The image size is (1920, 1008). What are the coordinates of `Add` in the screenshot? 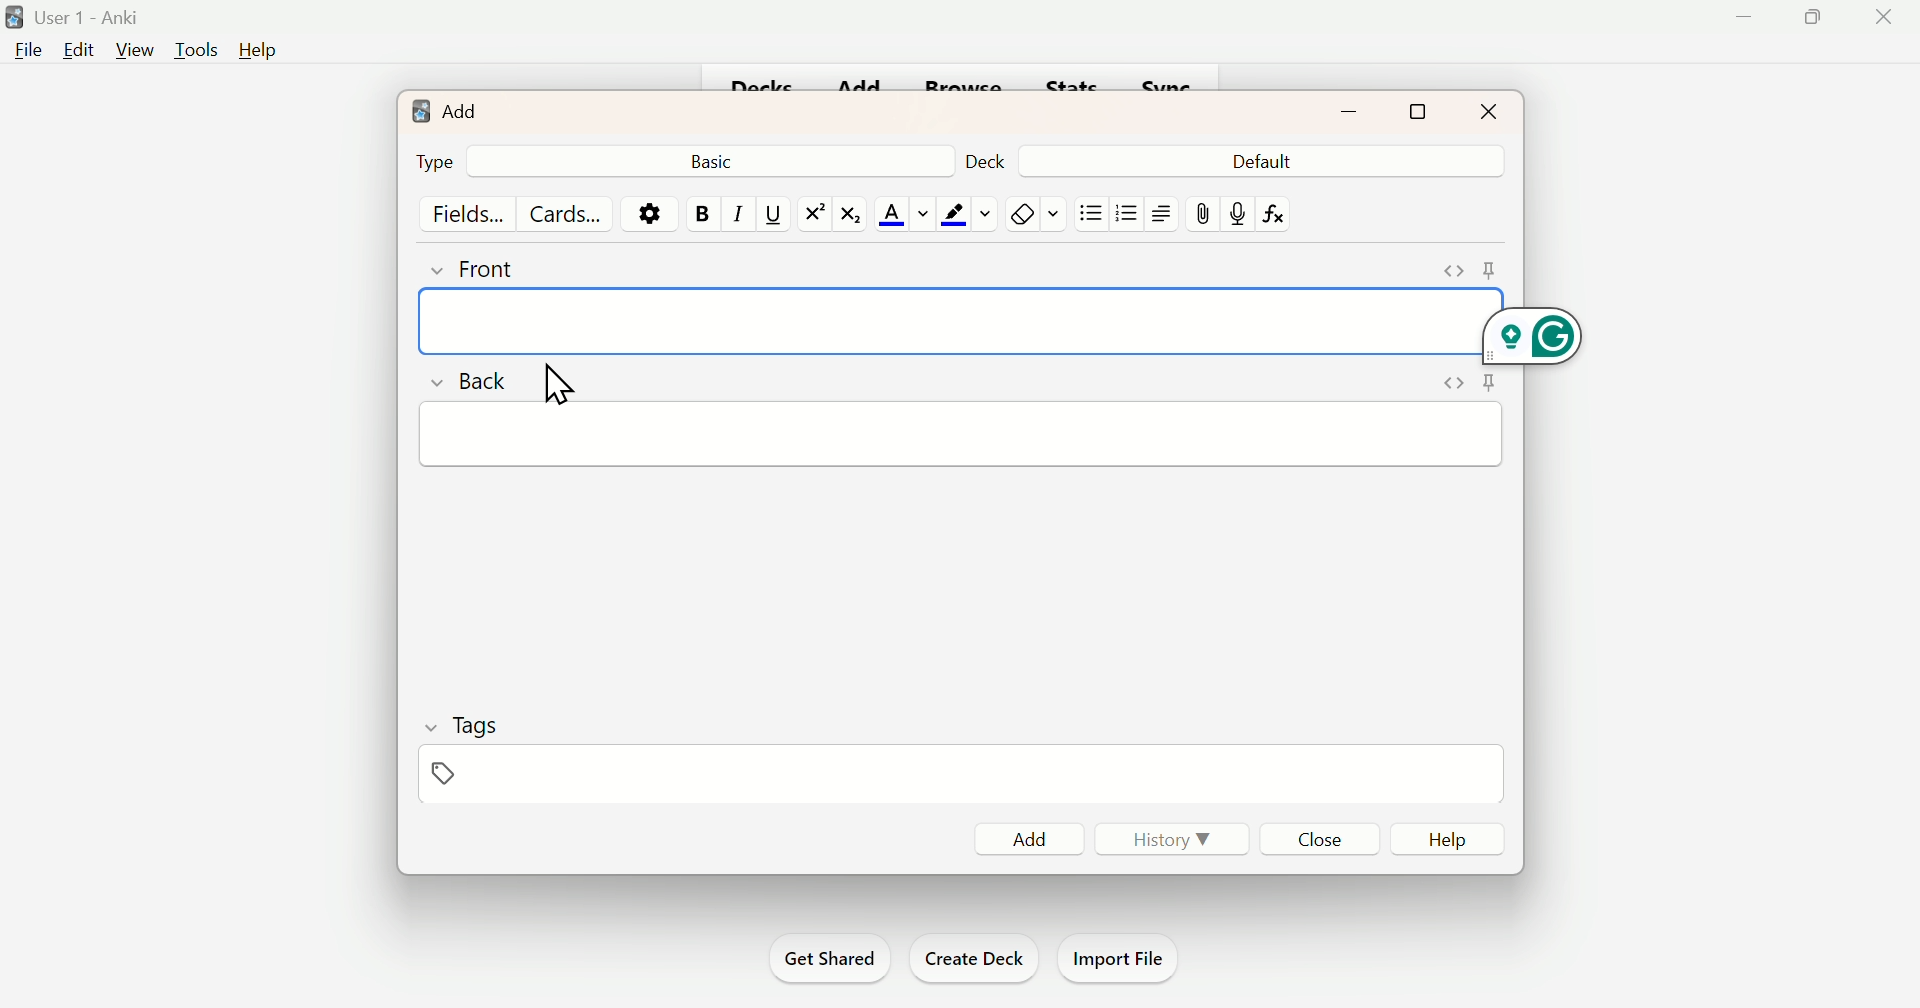 It's located at (448, 113).